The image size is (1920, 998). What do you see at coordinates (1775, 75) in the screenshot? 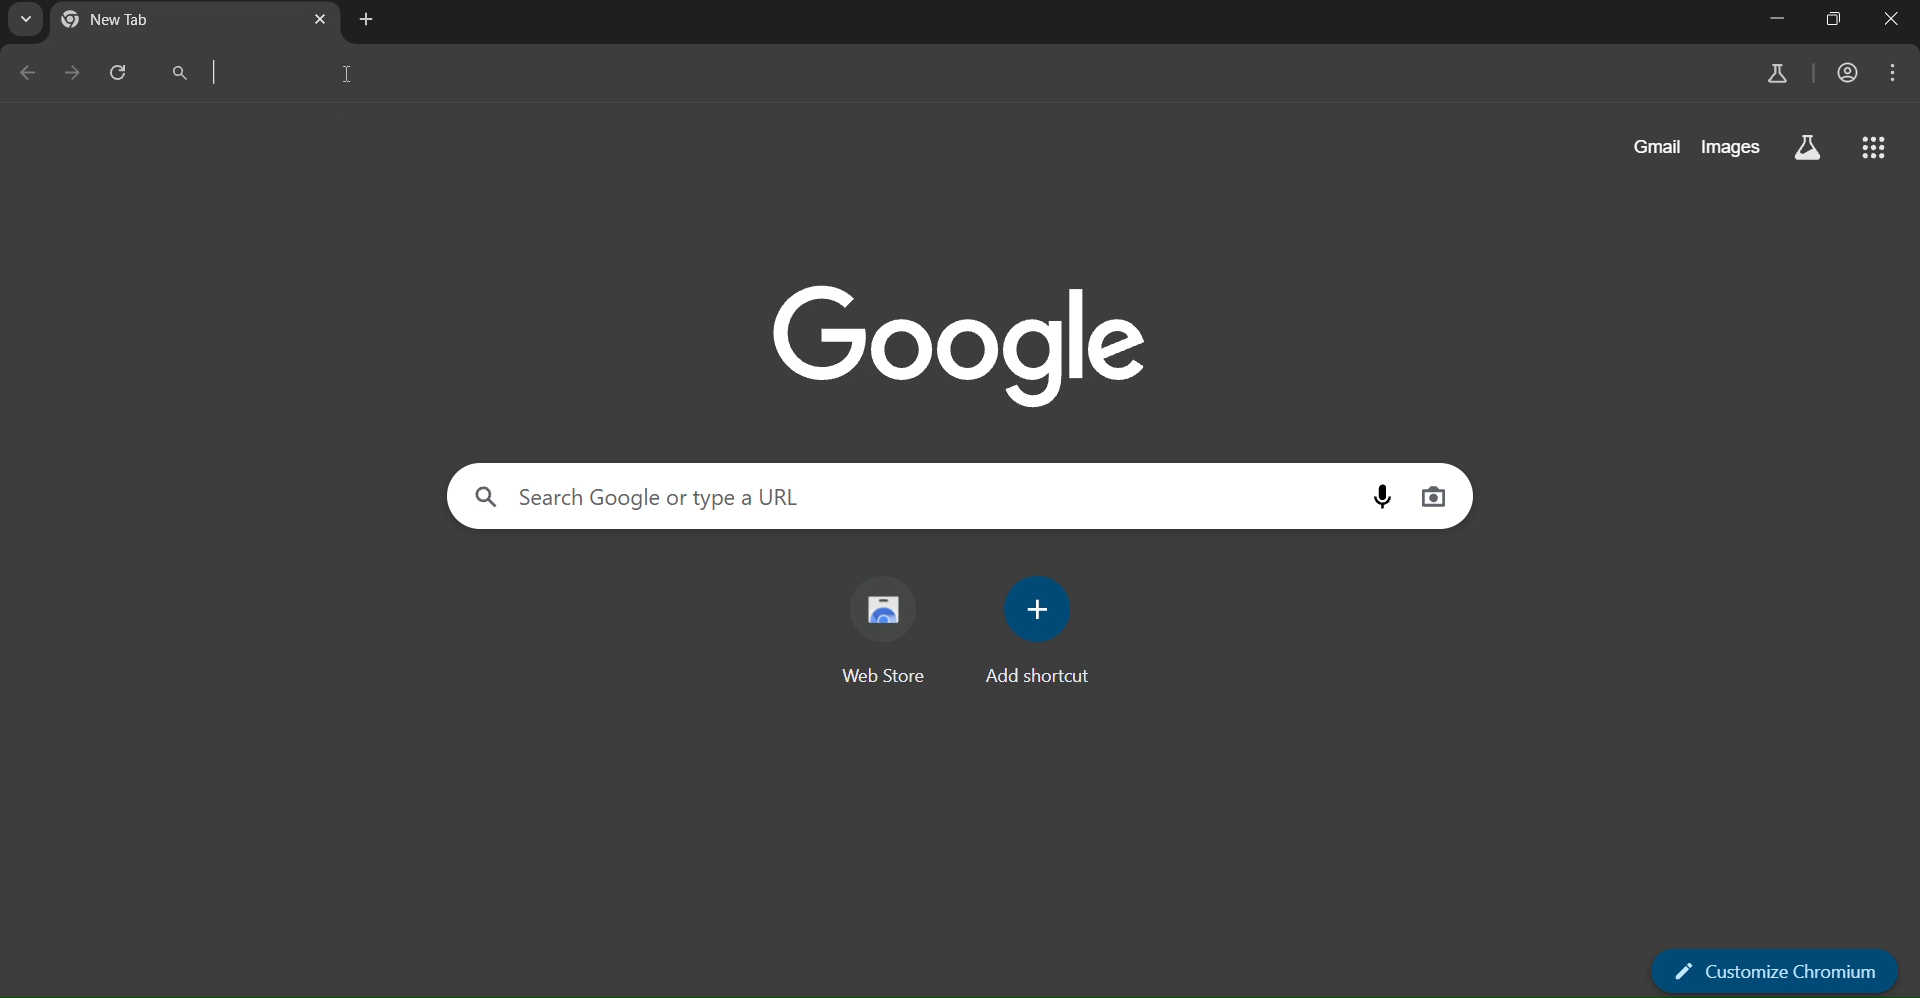
I see `search labs` at bounding box center [1775, 75].